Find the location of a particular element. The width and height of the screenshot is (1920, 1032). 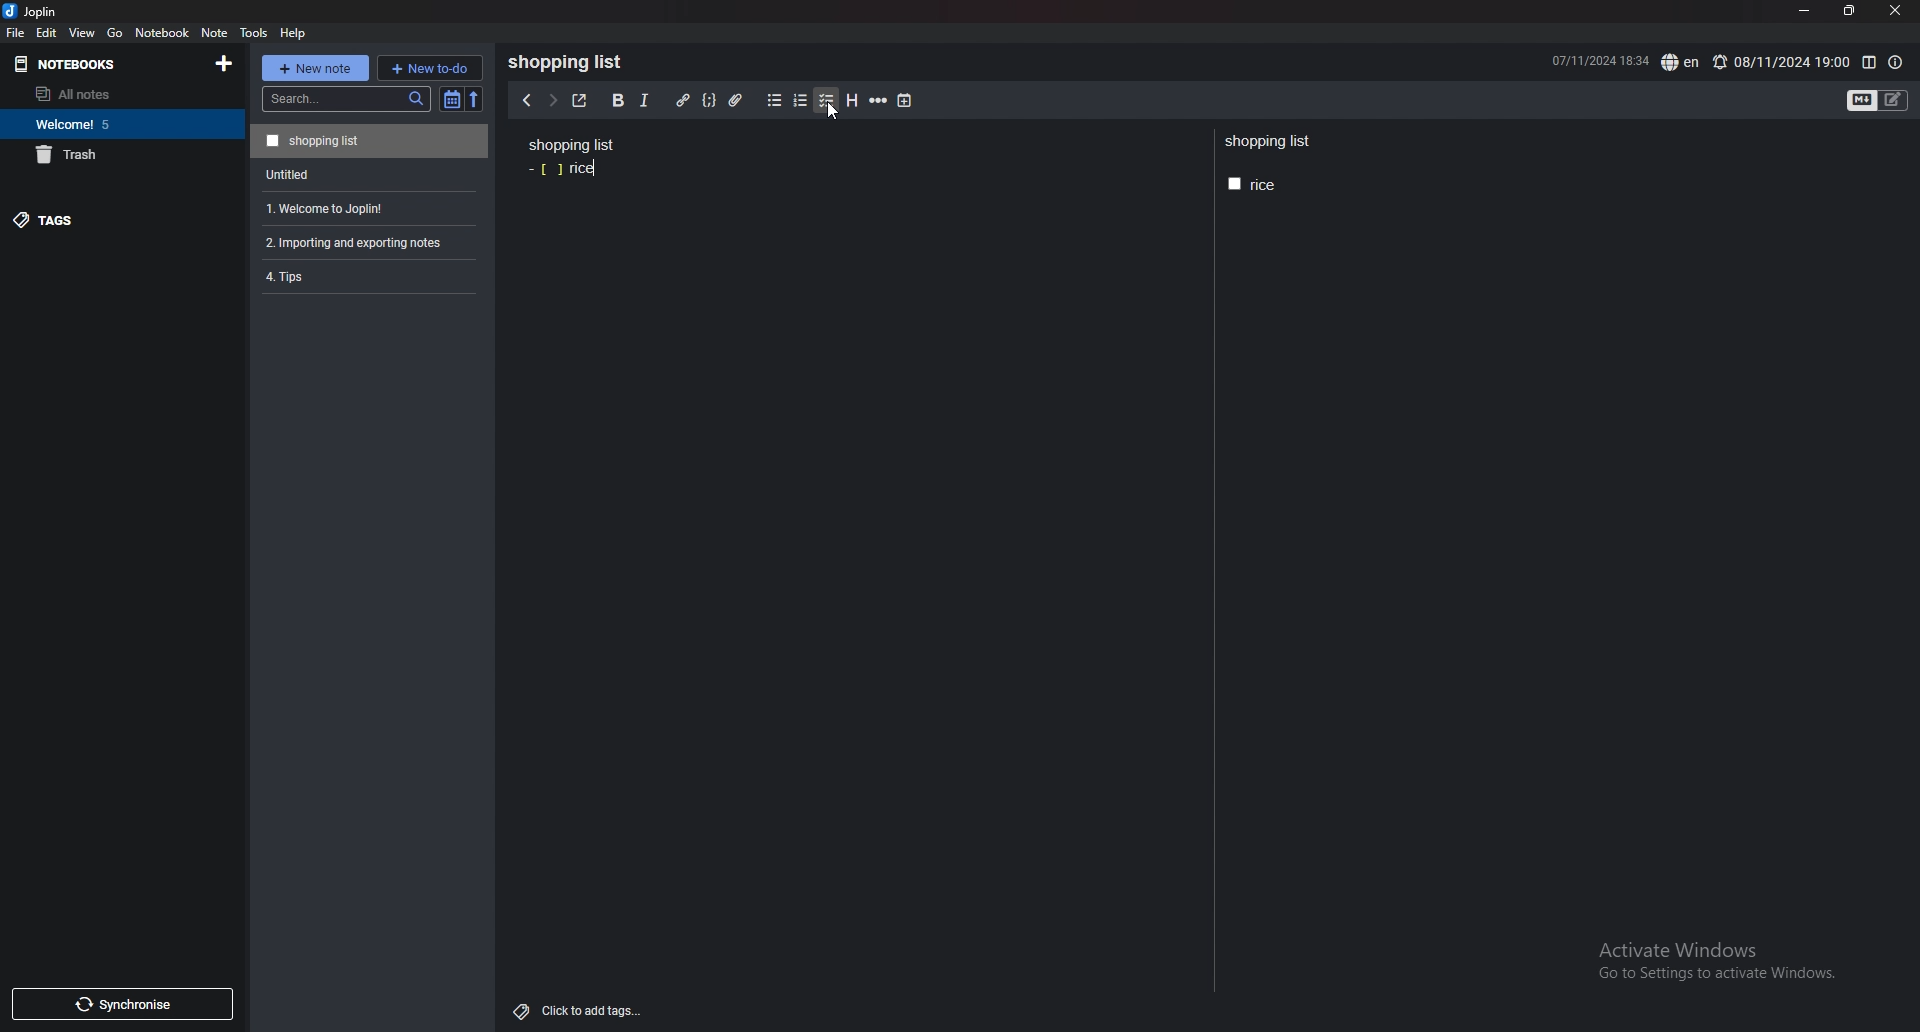

trash is located at coordinates (118, 154).